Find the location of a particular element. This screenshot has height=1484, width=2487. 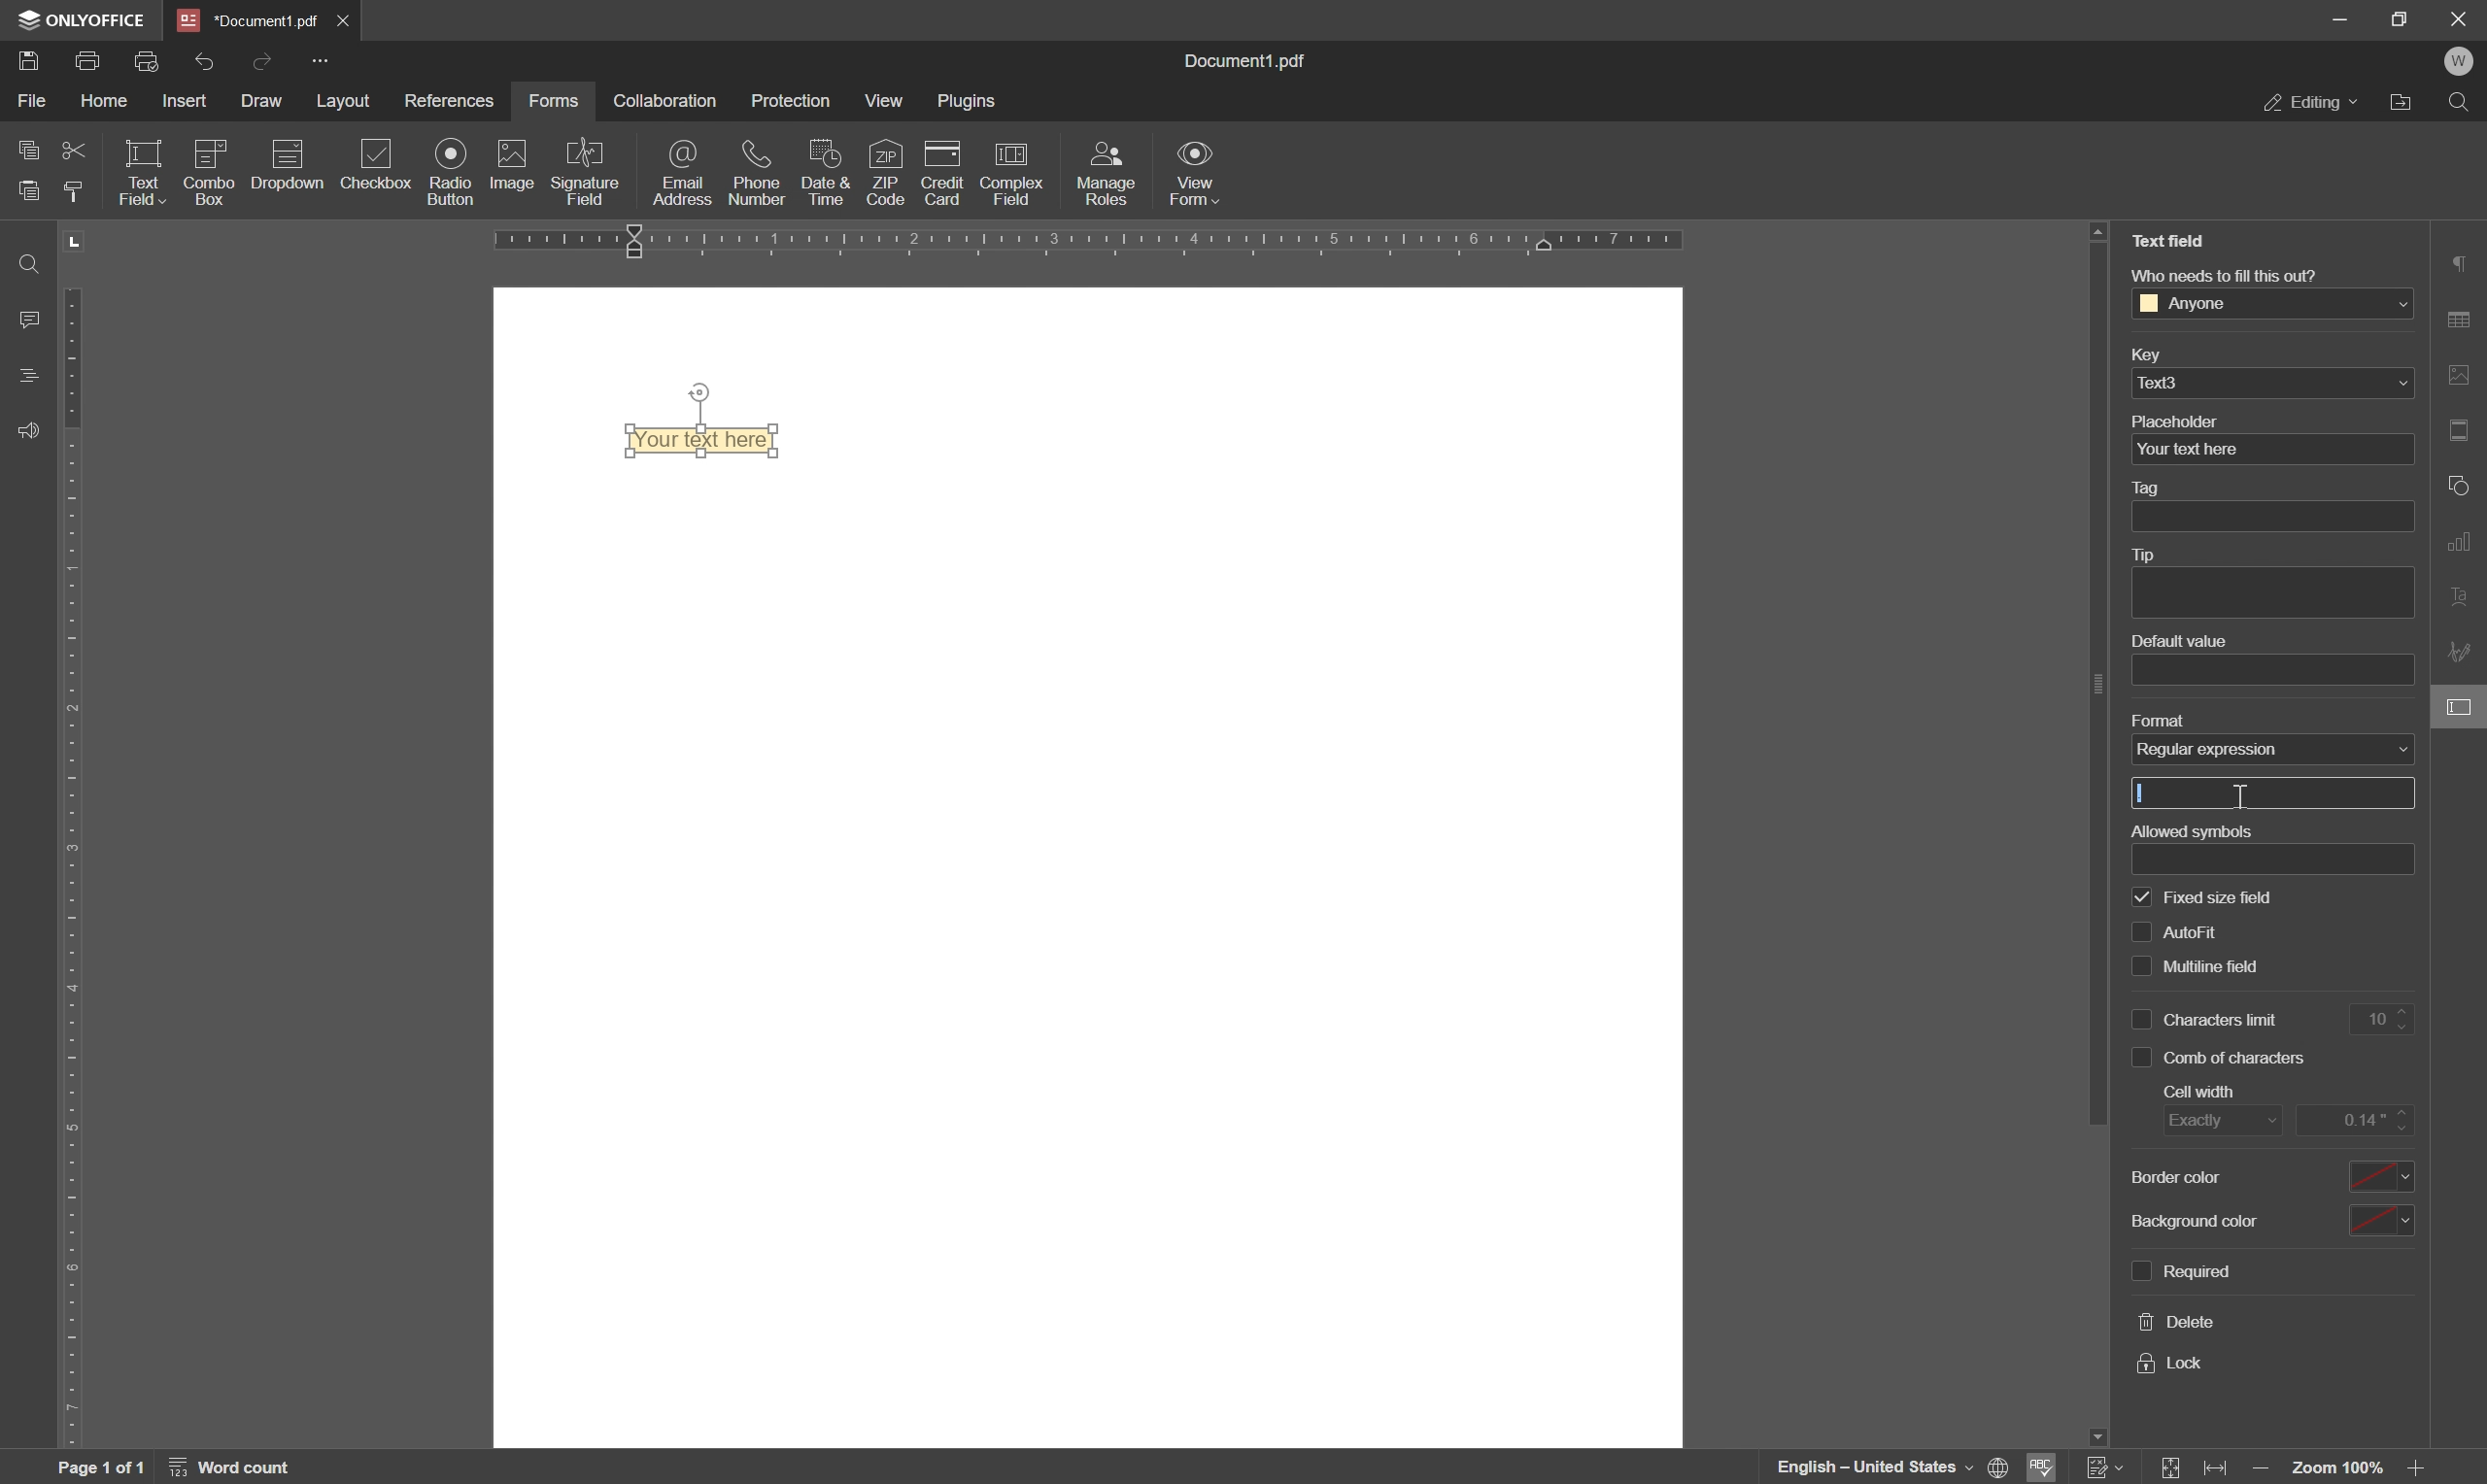

copy style is located at coordinates (79, 191).